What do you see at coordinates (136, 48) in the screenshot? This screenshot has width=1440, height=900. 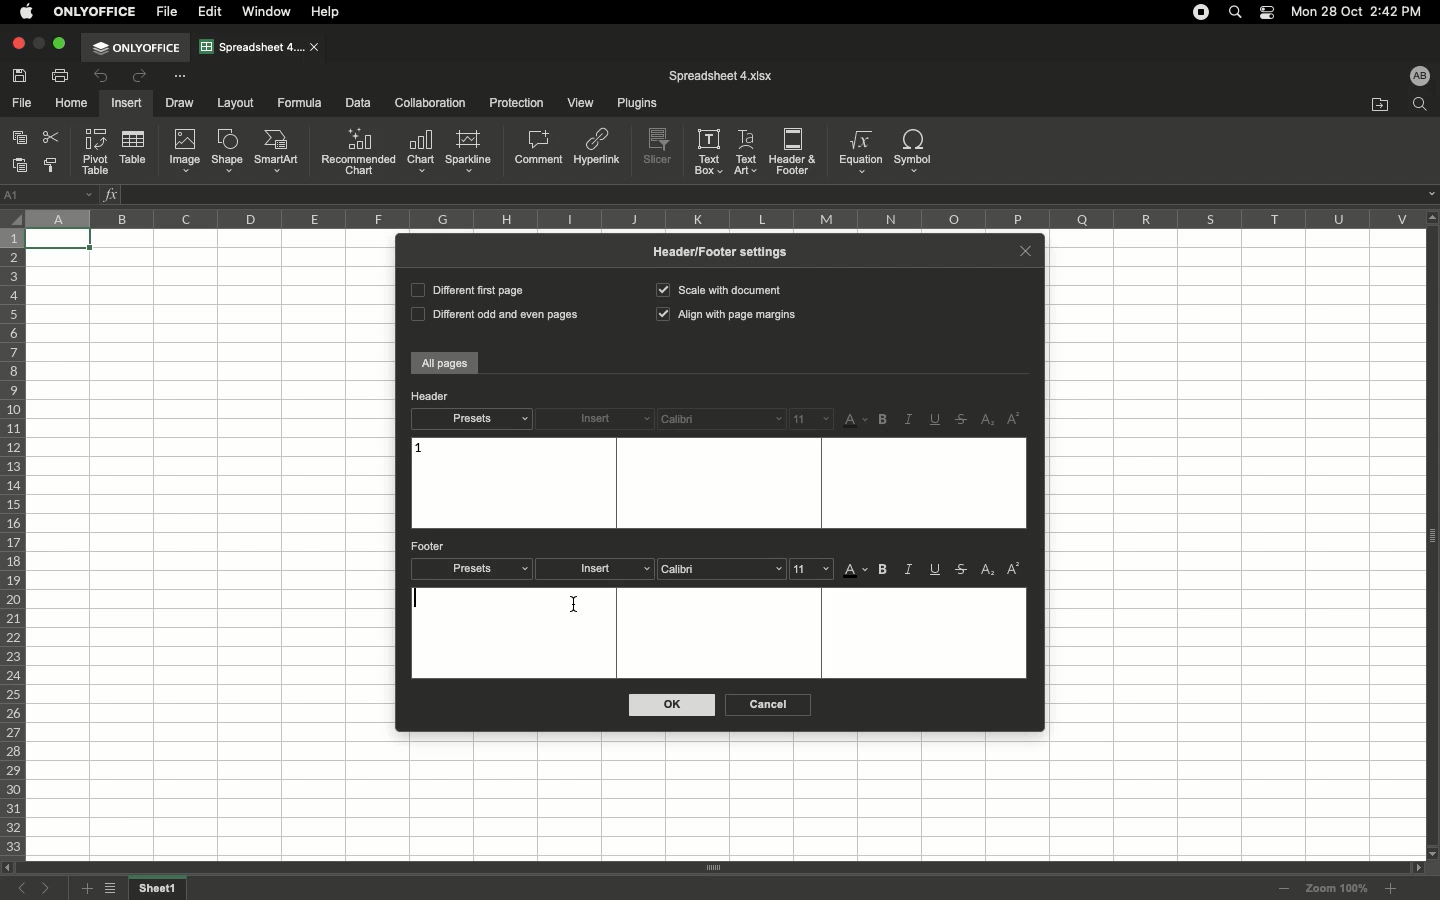 I see `OnlyOffice tab` at bounding box center [136, 48].